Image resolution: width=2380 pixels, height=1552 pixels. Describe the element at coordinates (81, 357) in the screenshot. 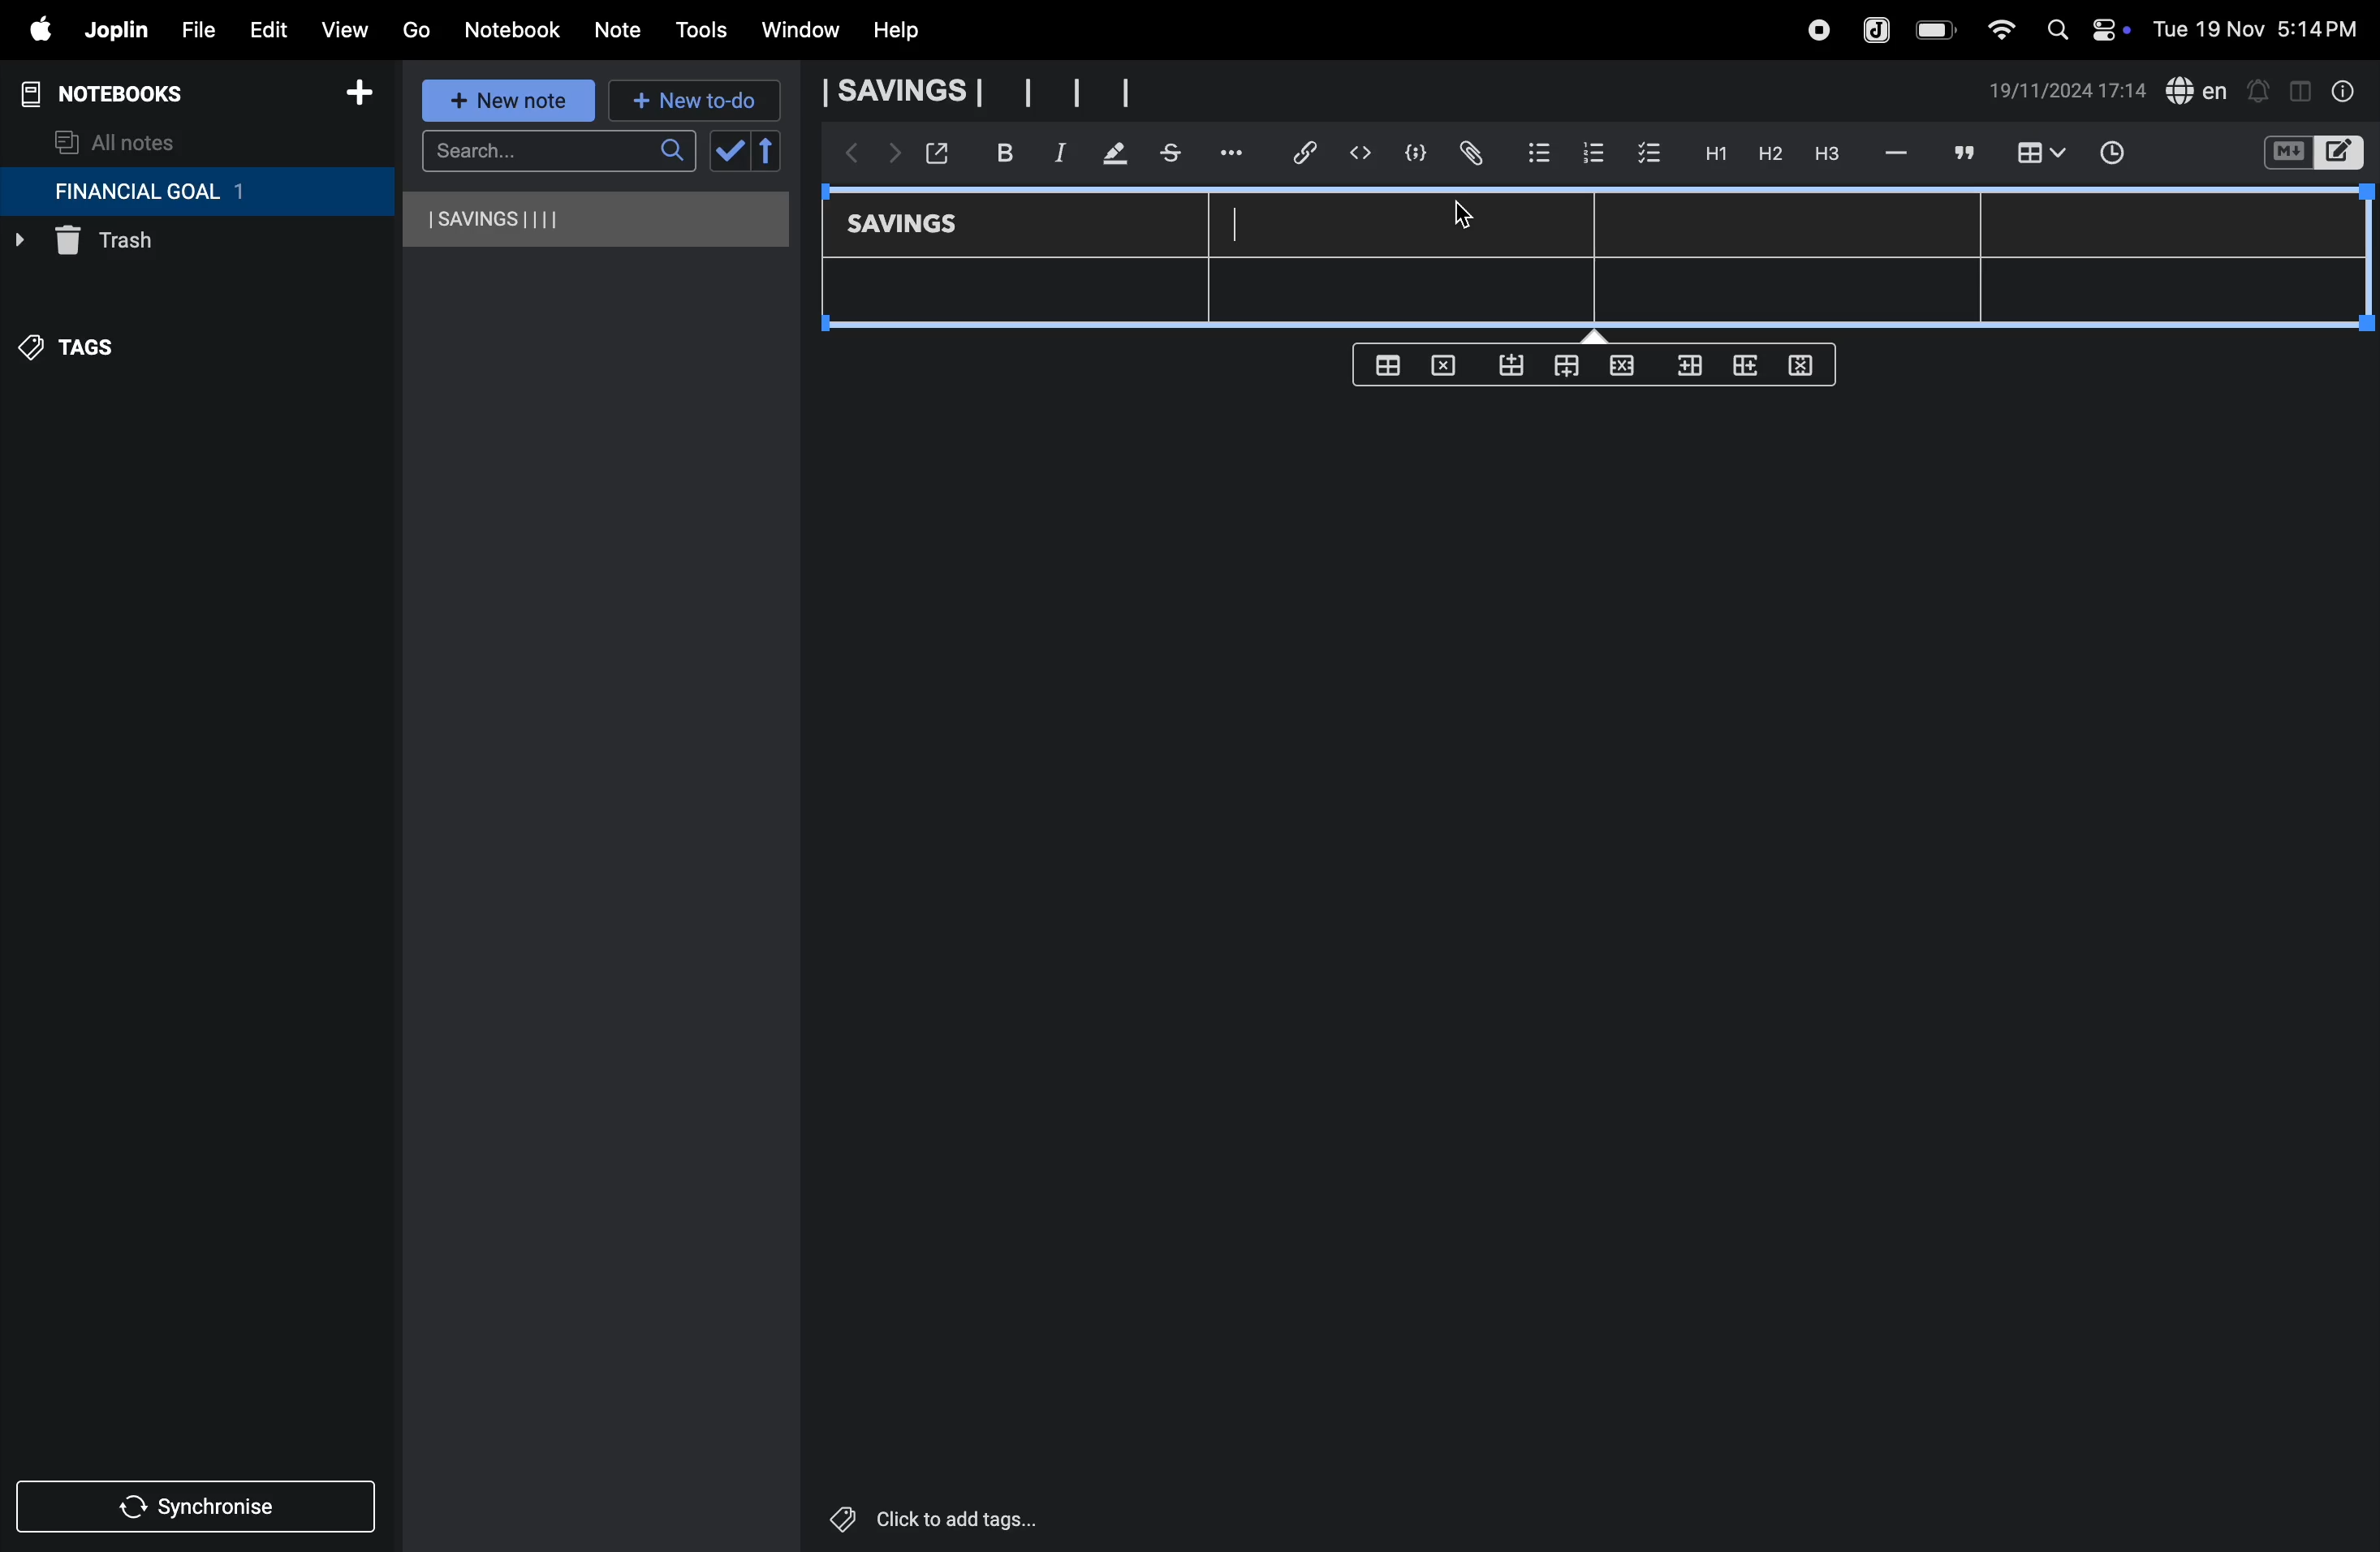

I see `tags` at that location.